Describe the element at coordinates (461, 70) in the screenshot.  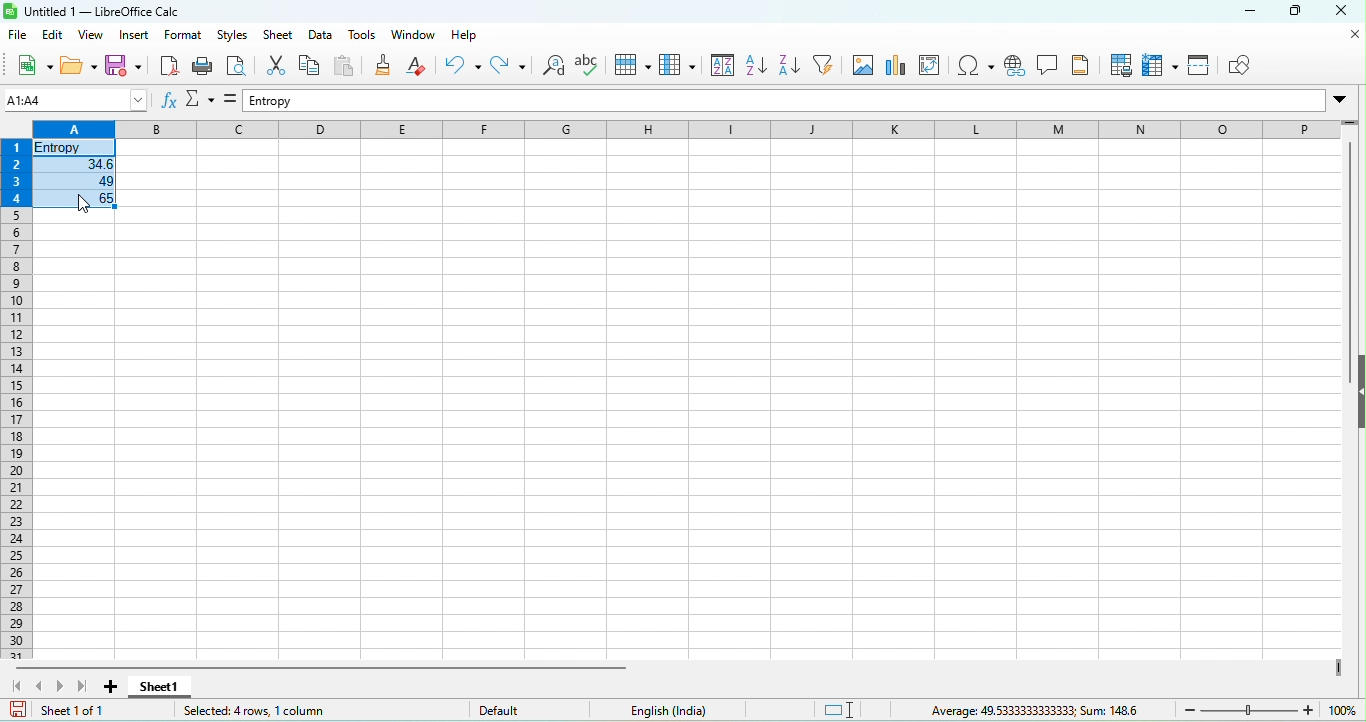
I see `undo` at that location.